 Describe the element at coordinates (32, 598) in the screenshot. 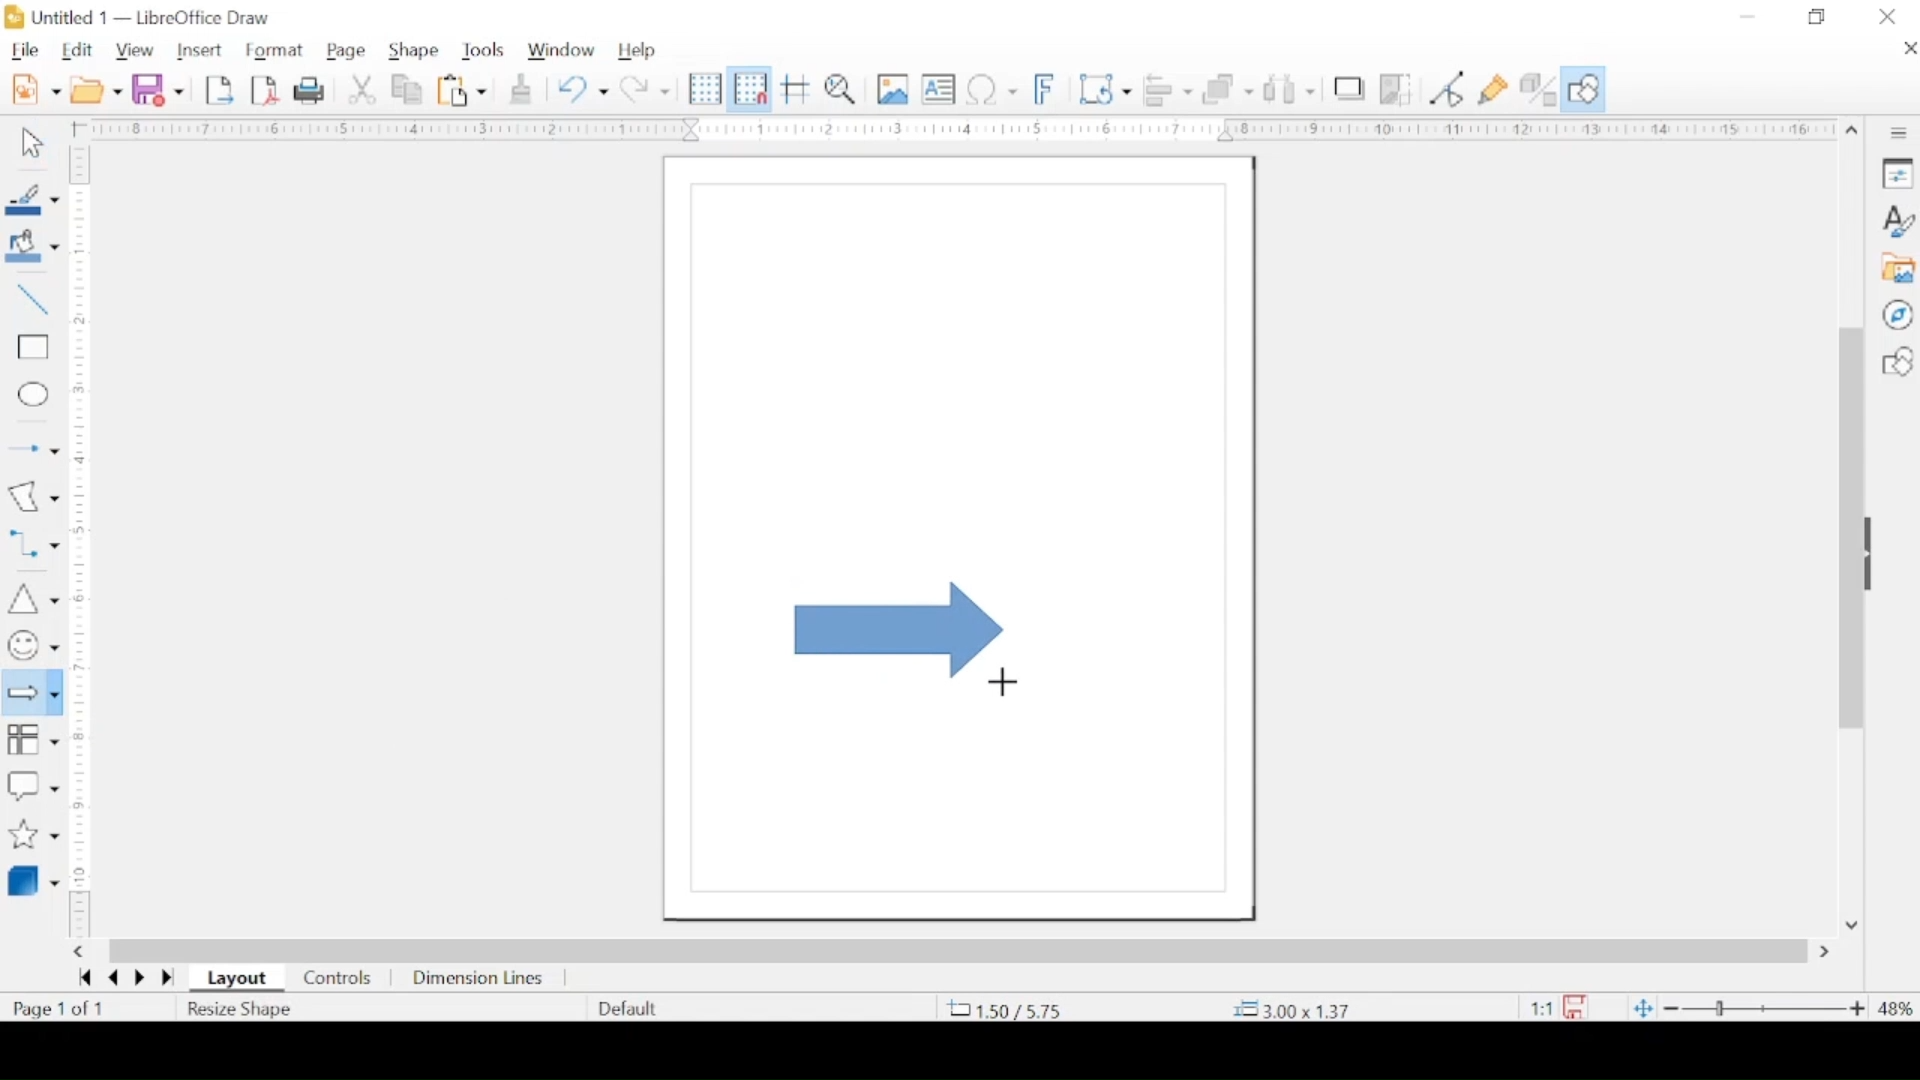

I see `insert triangle` at that location.